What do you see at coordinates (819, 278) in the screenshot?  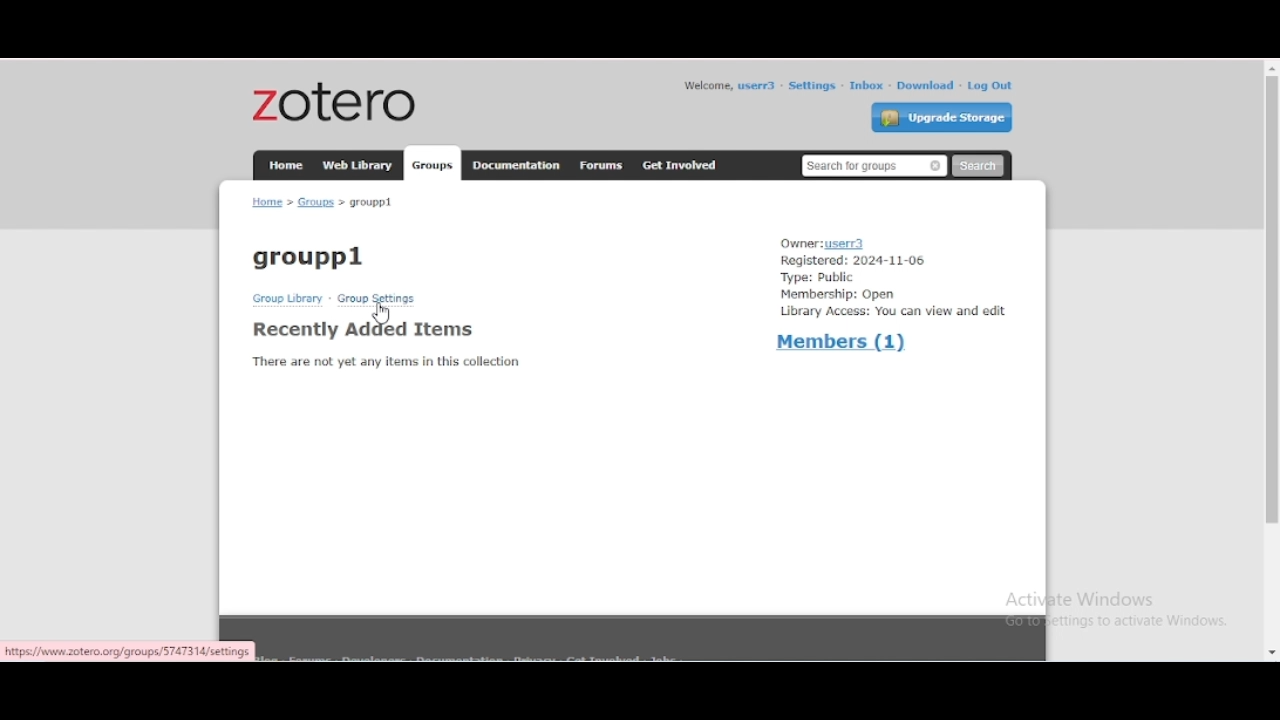 I see `type` at bounding box center [819, 278].